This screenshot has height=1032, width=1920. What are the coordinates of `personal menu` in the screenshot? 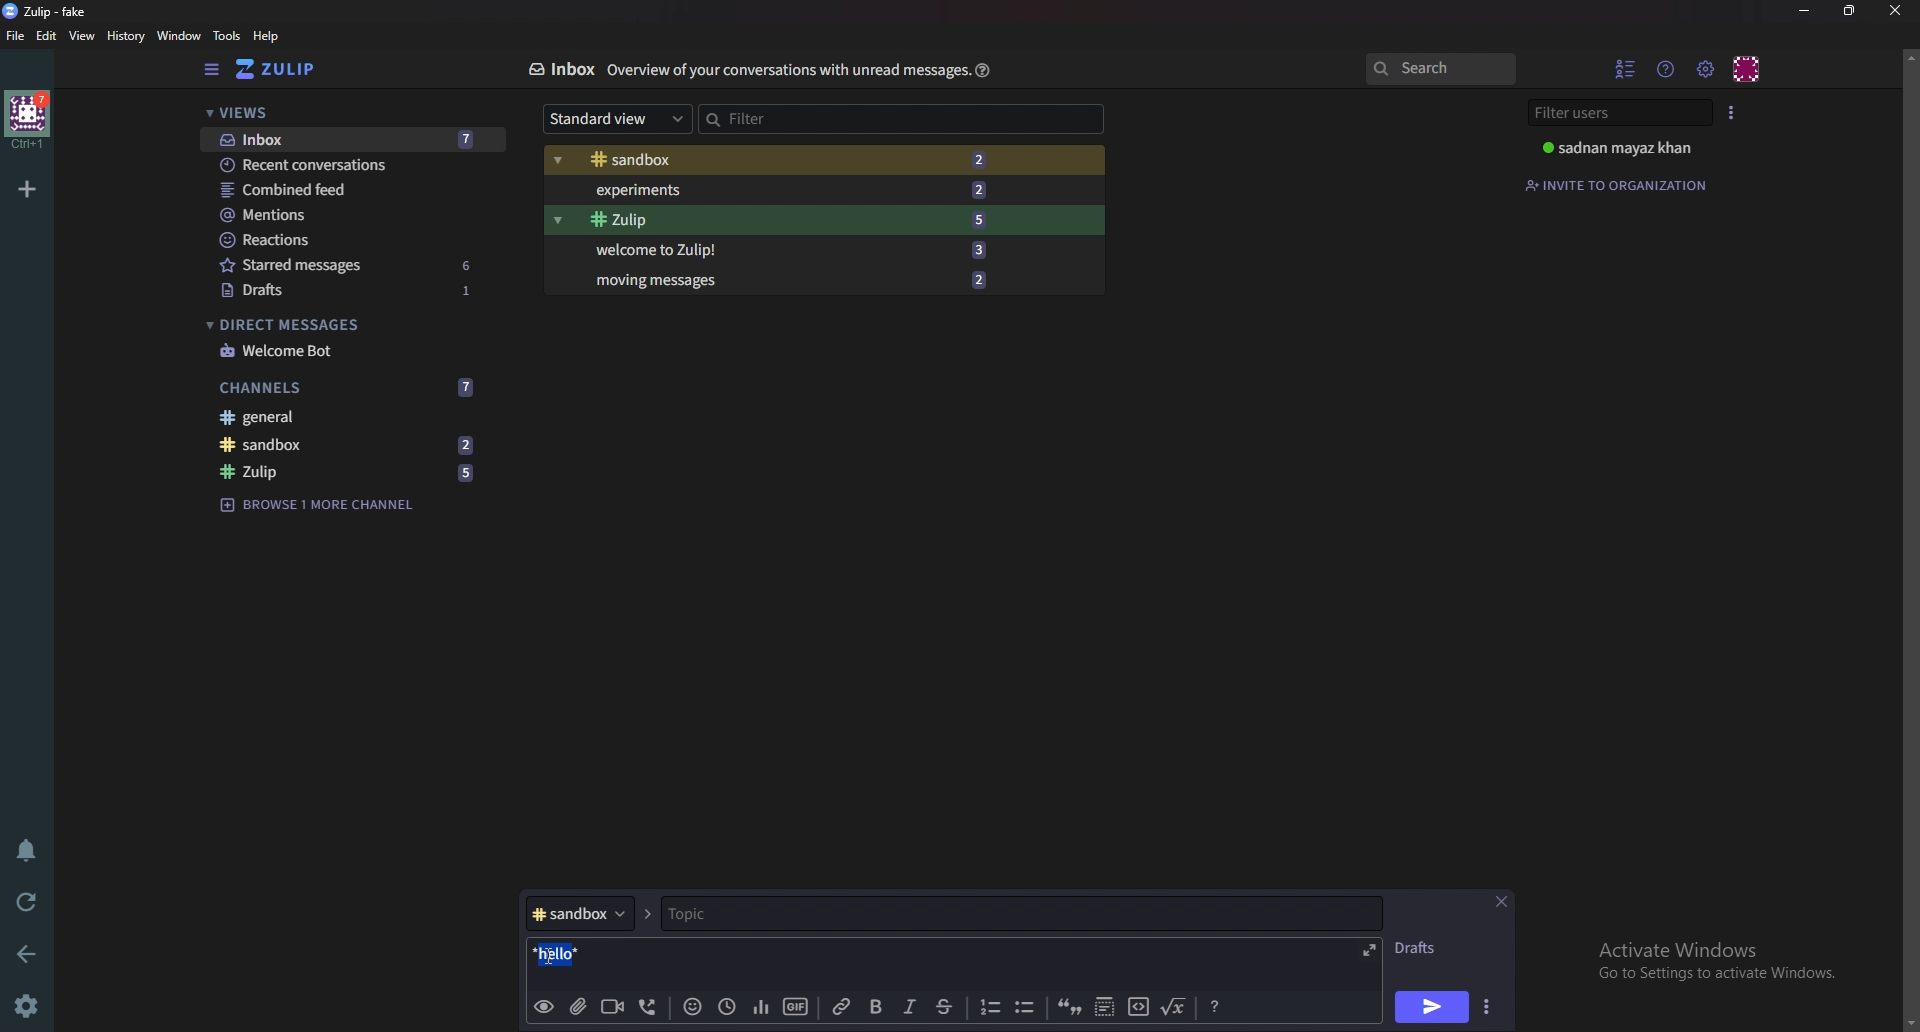 It's located at (1748, 67).